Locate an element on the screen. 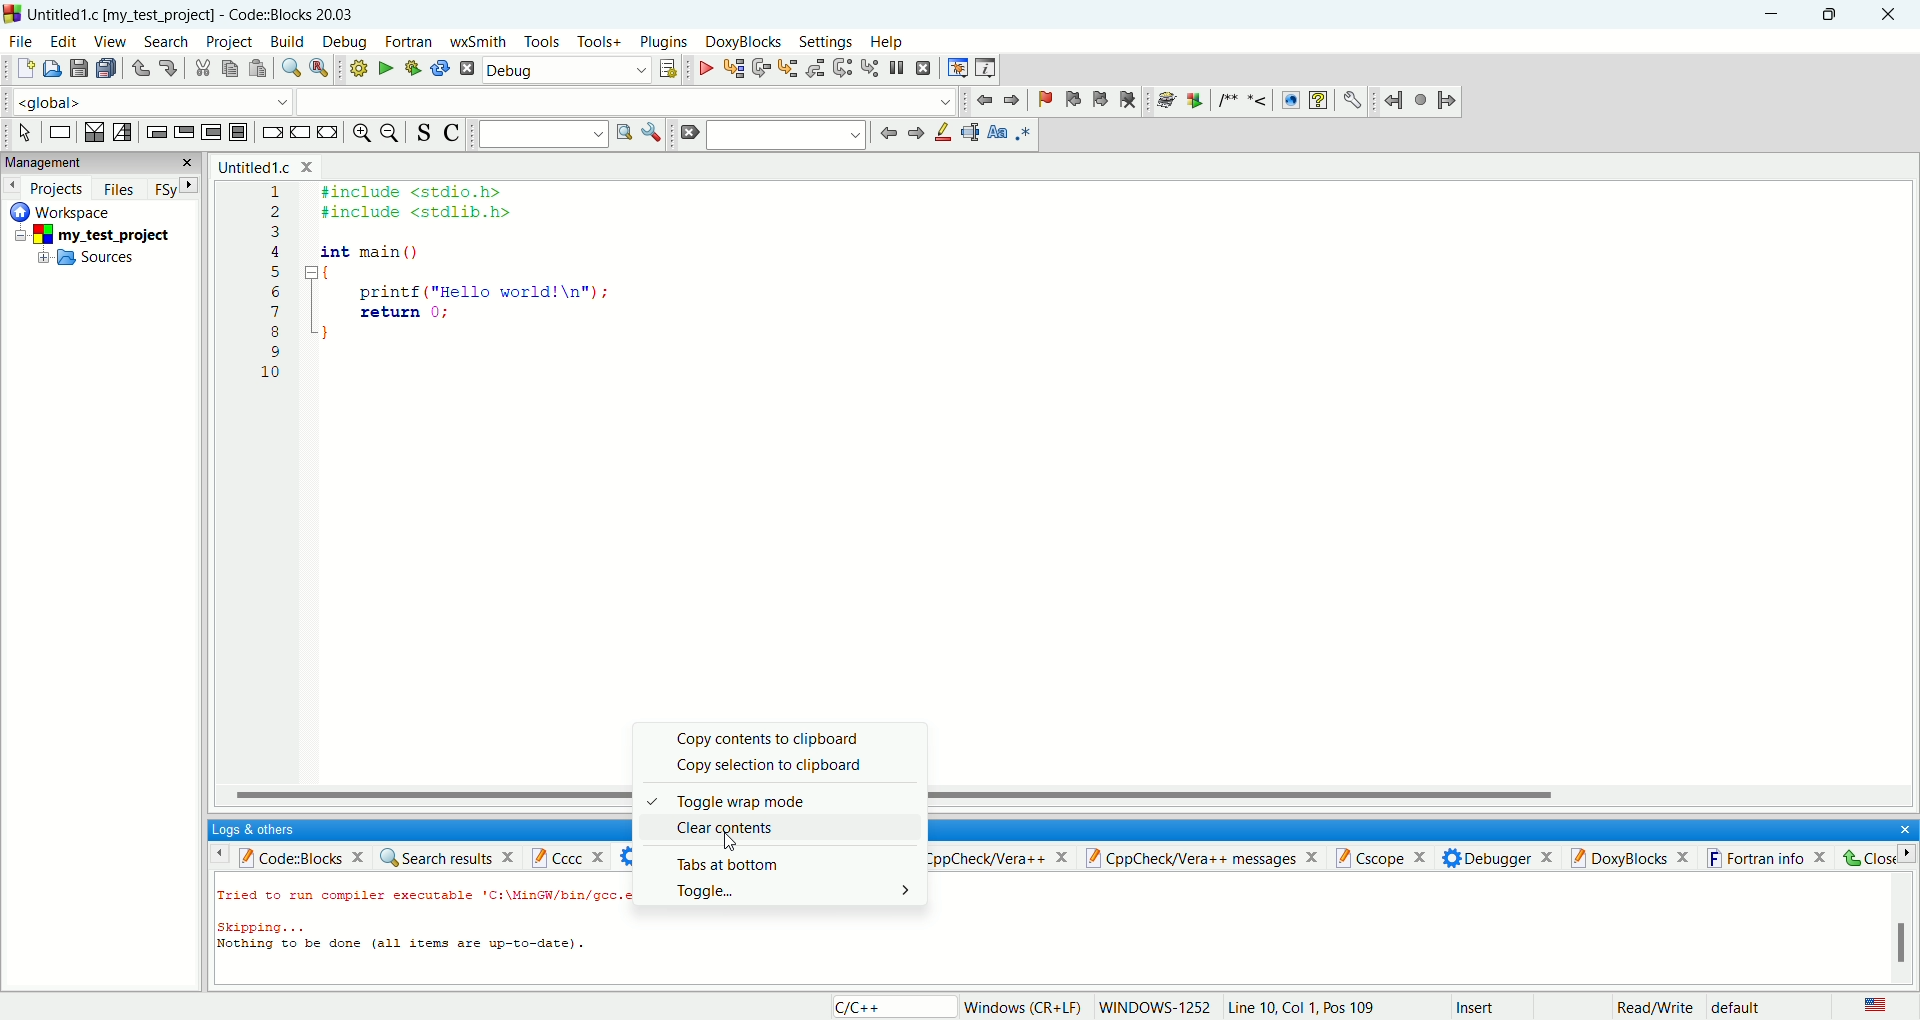  fortan is located at coordinates (411, 43).